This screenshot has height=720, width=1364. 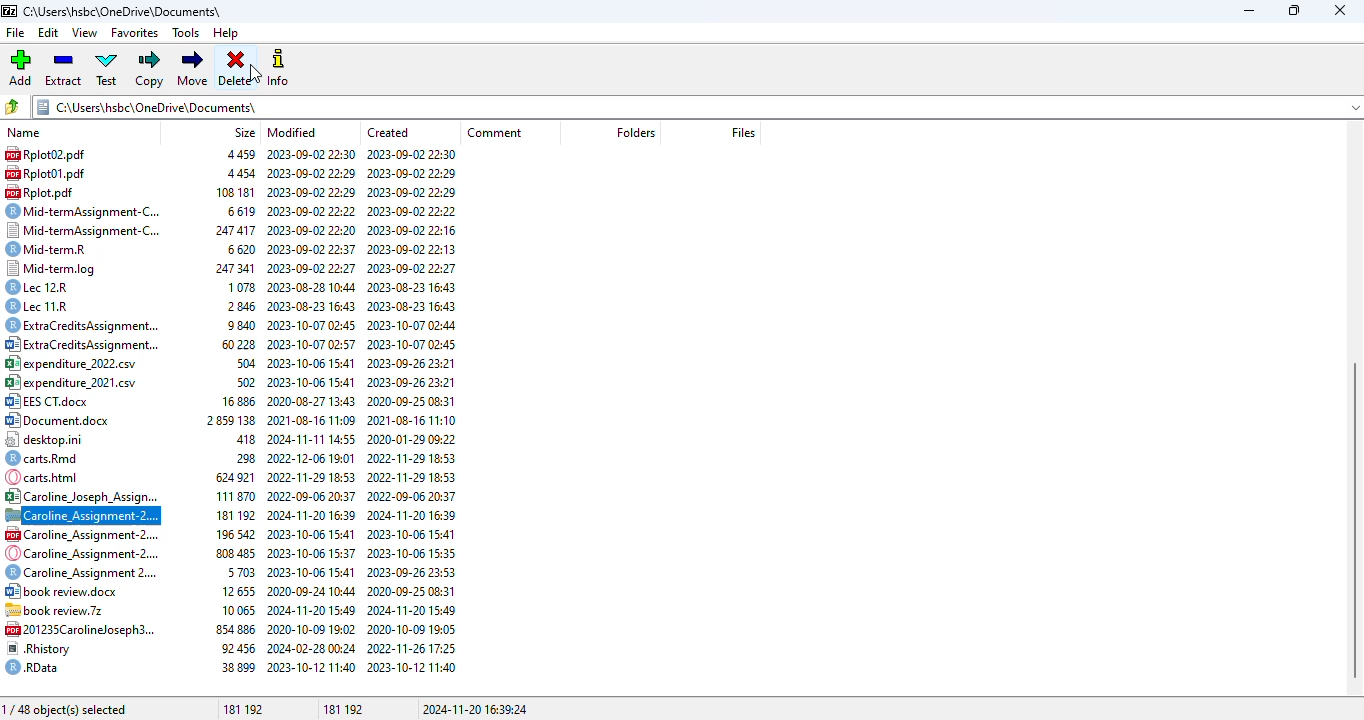 I want to click on copy, so click(x=150, y=69).